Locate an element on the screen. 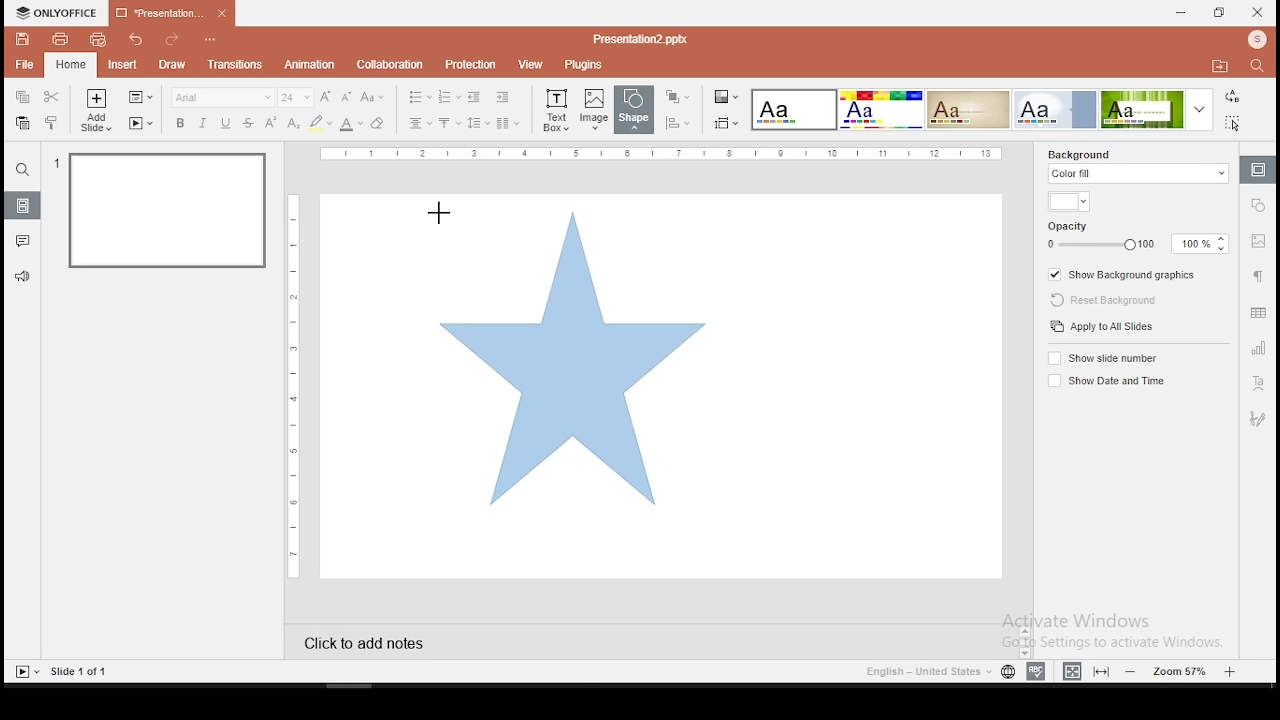 Image resolution: width=1280 pixels, height=720 pixels. eraser tool is located at coordinates (377, 124).